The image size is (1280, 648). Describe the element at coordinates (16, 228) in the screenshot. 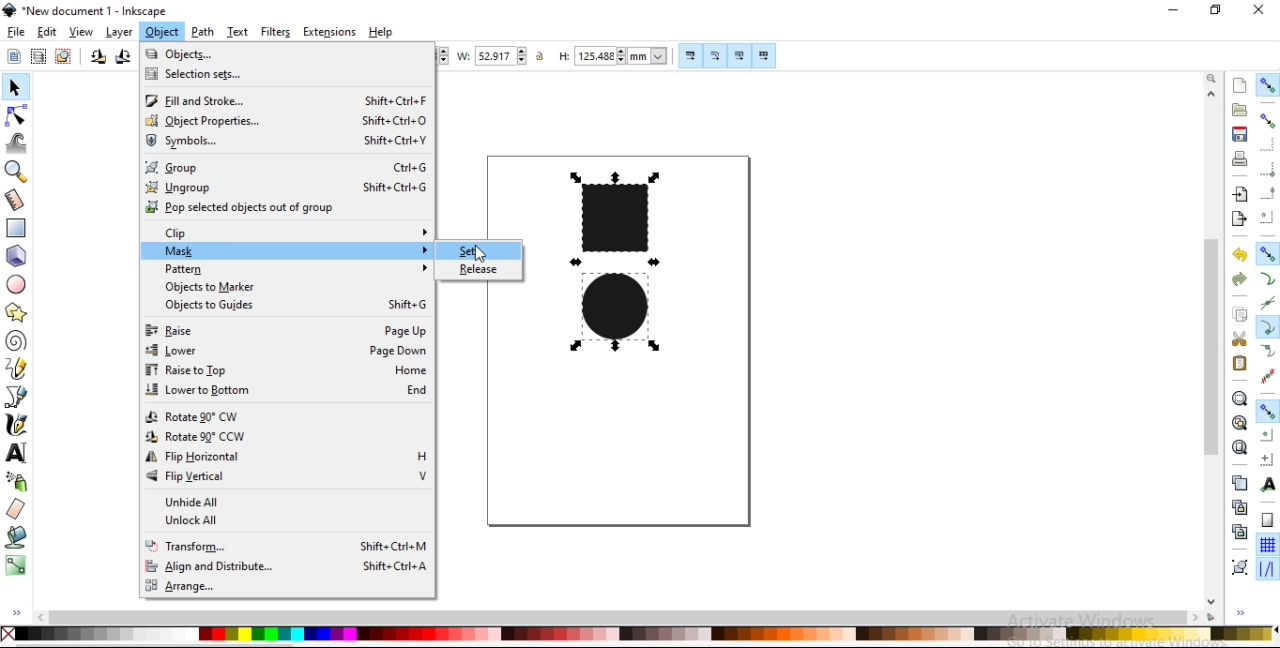

I see `create rectangles and squares` at that location.